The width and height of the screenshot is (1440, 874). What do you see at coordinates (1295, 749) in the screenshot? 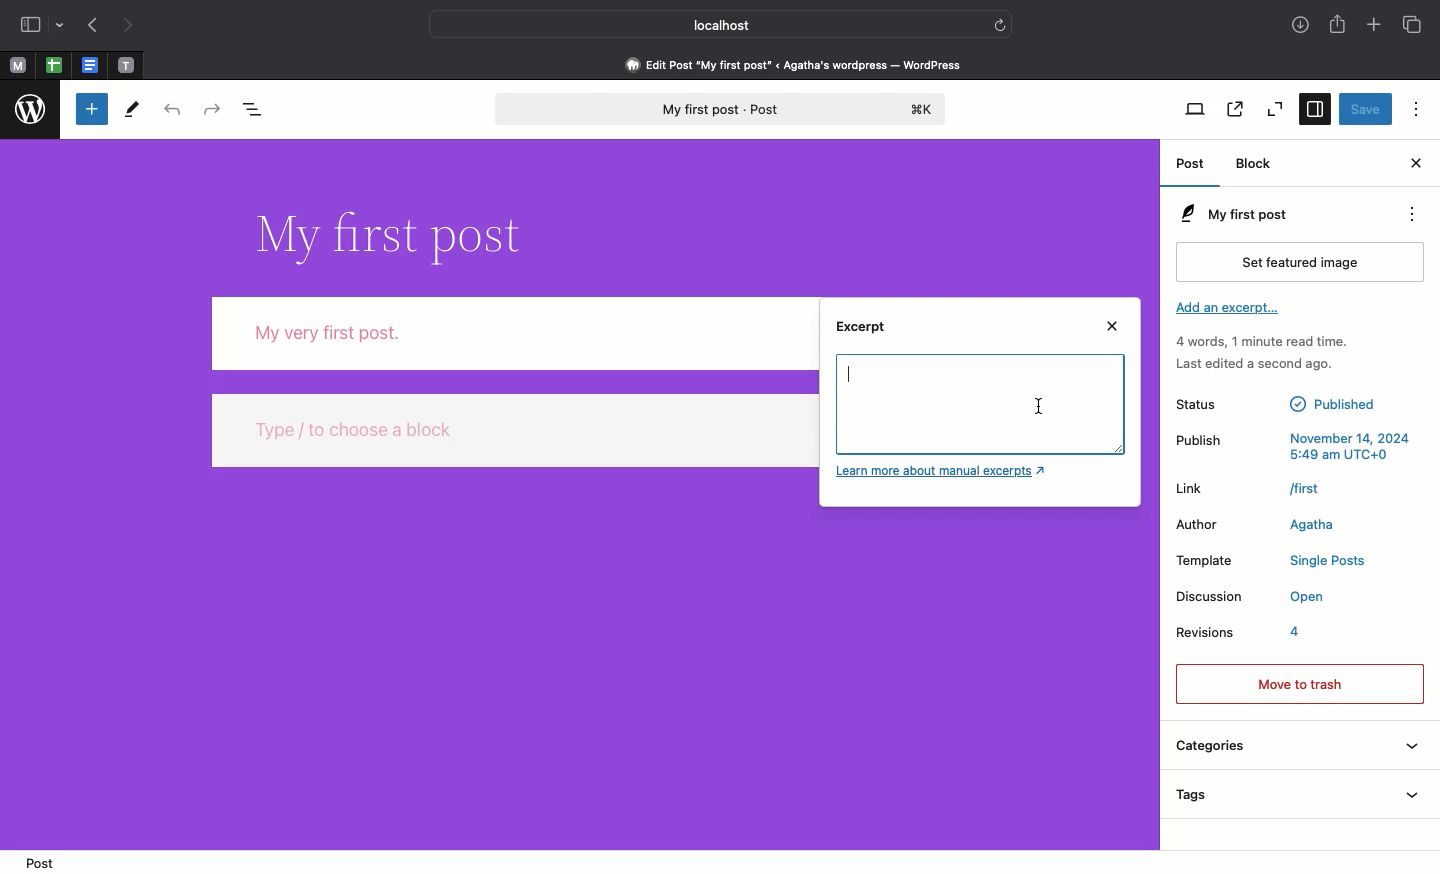
I see `Categories` at bounding box center [1295, 749].